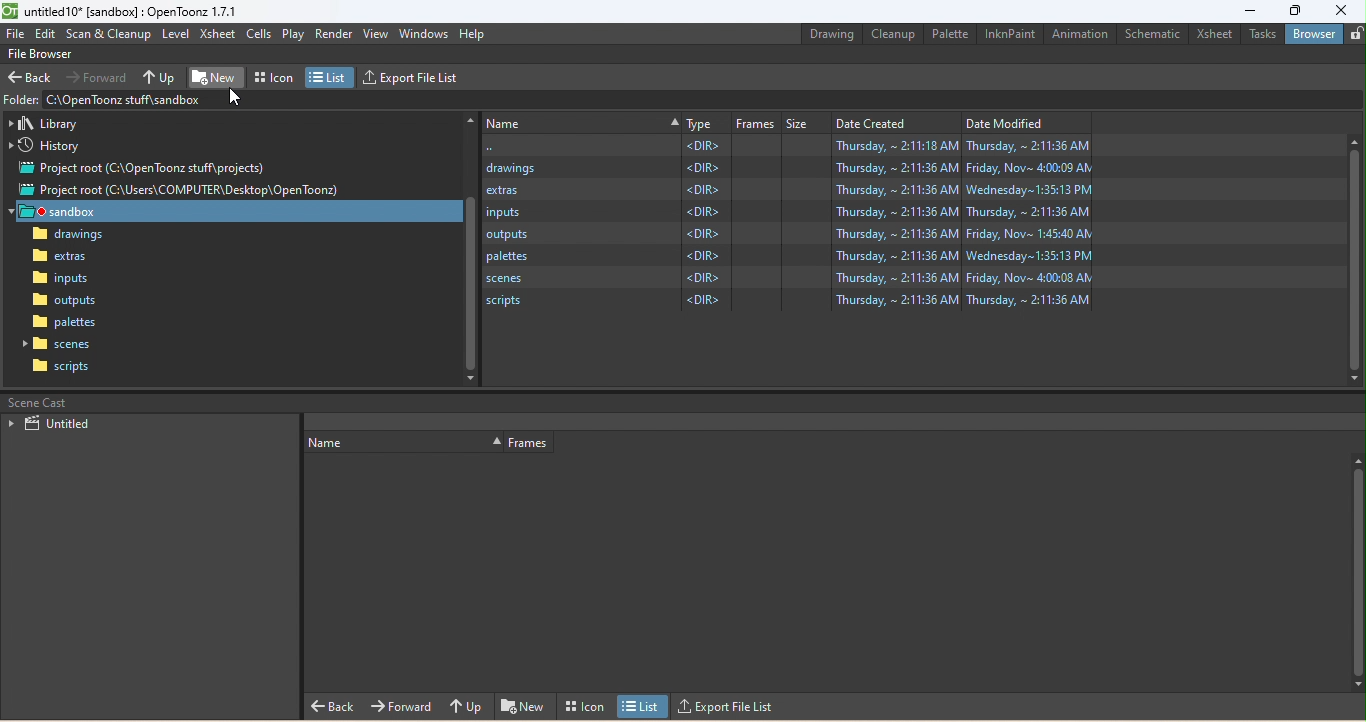 This screenshot has width=1366, height=722. Describe the element at coordinates (789, 190) in the screenshot. I see `extras` at that location.